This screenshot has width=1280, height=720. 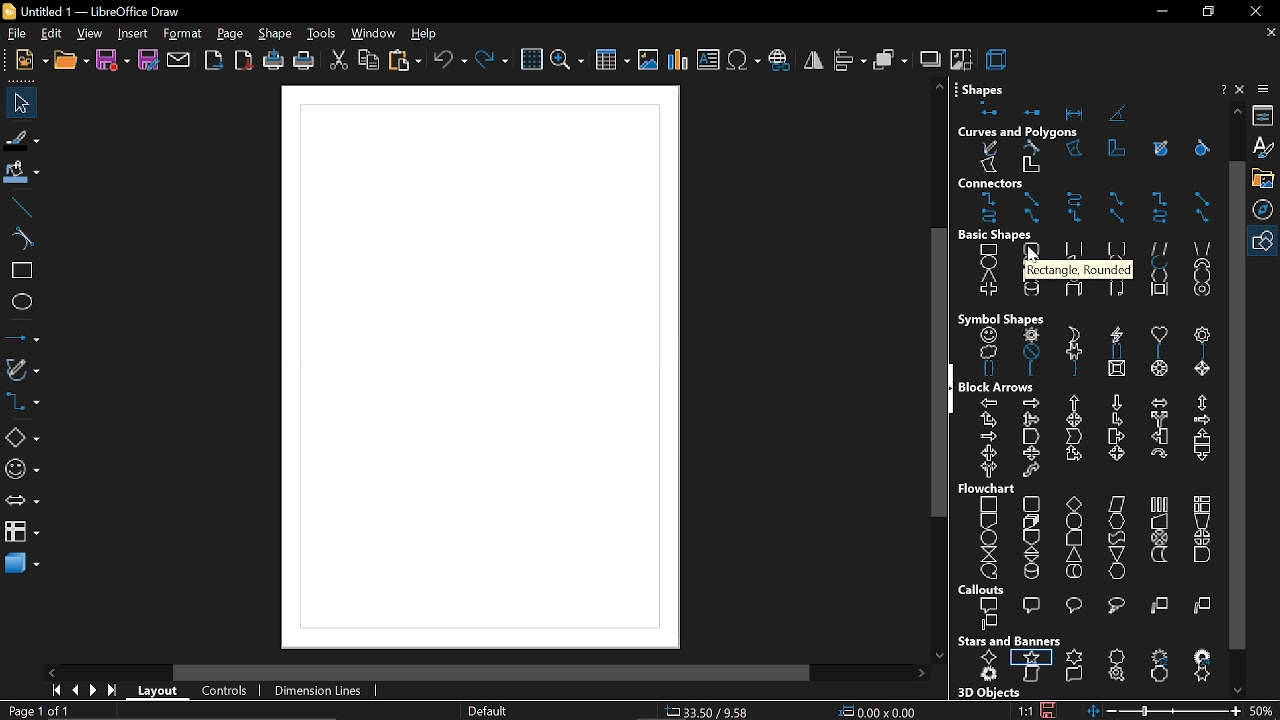 What do you see at coordinates (22, 403) in the screenshot?
I see `connectors` at bounding box center [22, 403].